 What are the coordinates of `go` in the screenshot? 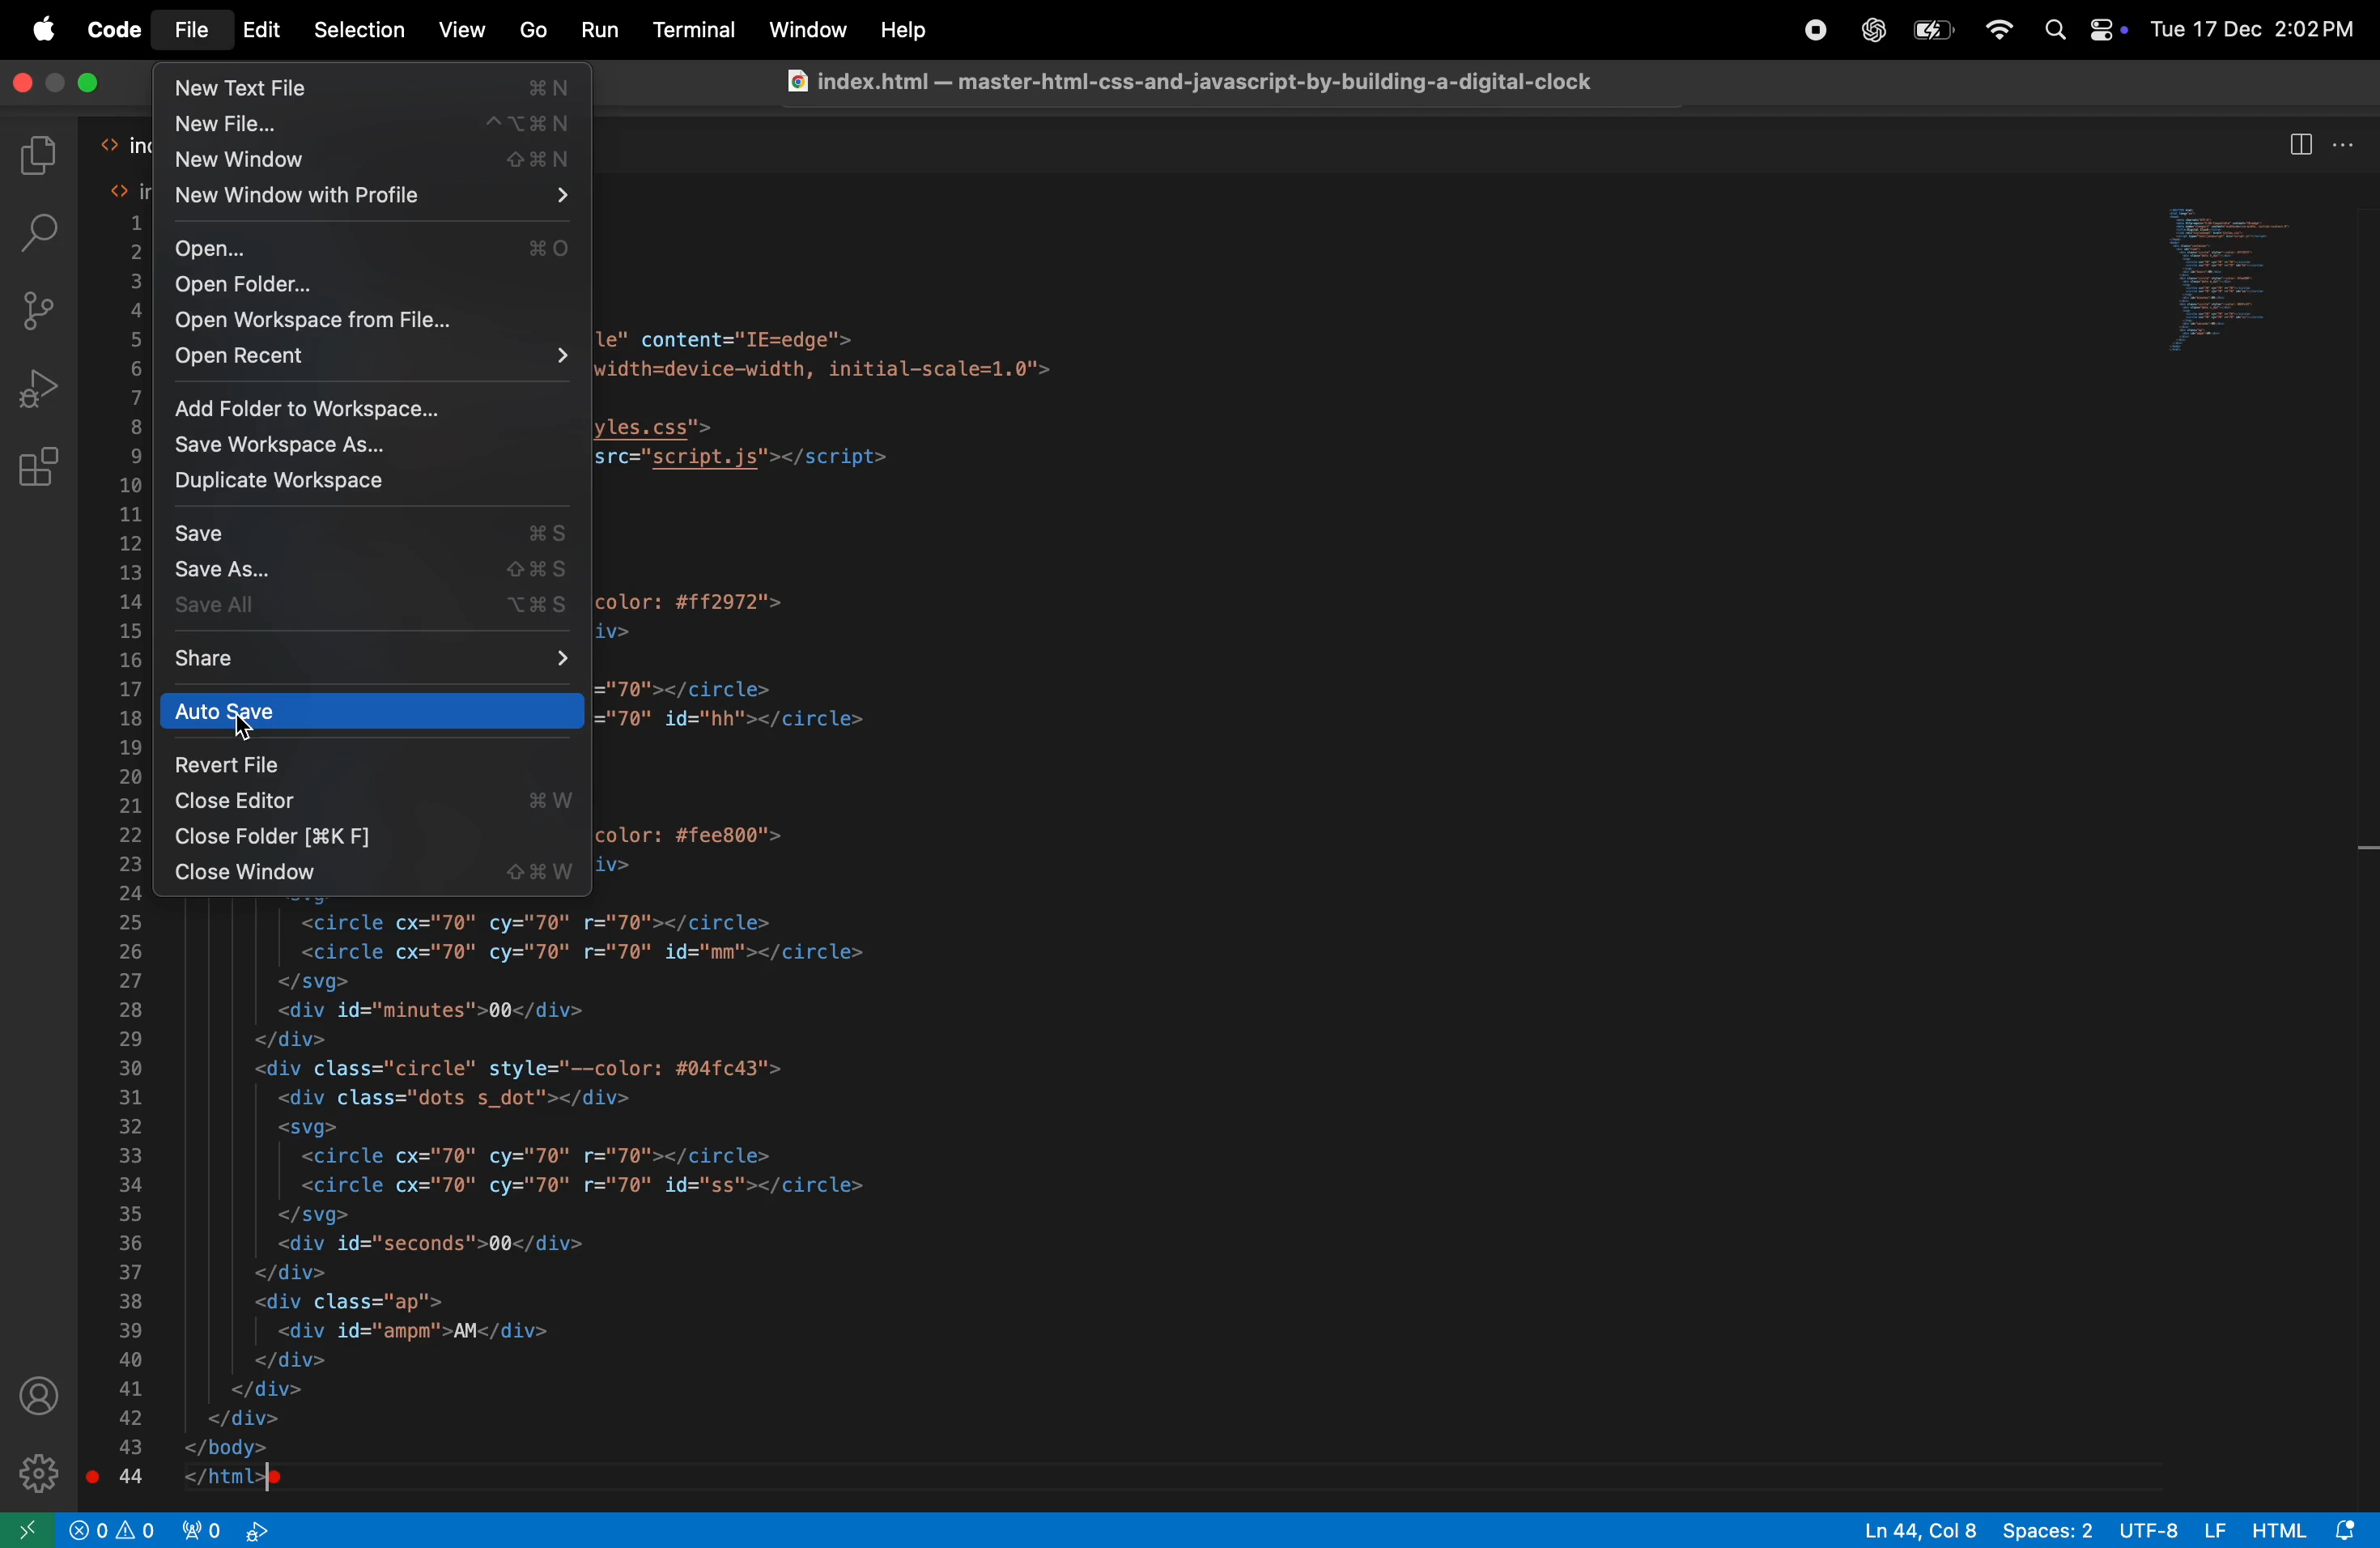 It's located at (536, 31).